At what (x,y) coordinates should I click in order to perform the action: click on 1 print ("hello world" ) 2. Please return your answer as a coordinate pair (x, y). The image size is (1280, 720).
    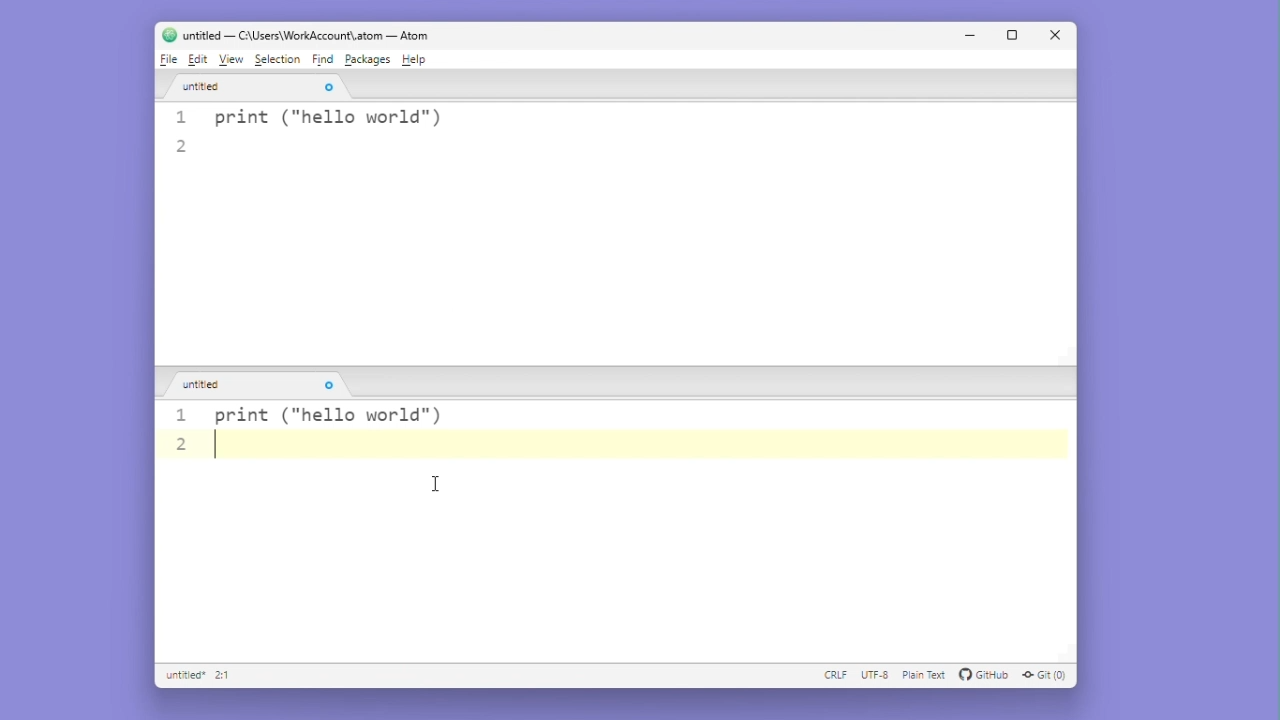
    Looking at the image, I should click on (620, 135).